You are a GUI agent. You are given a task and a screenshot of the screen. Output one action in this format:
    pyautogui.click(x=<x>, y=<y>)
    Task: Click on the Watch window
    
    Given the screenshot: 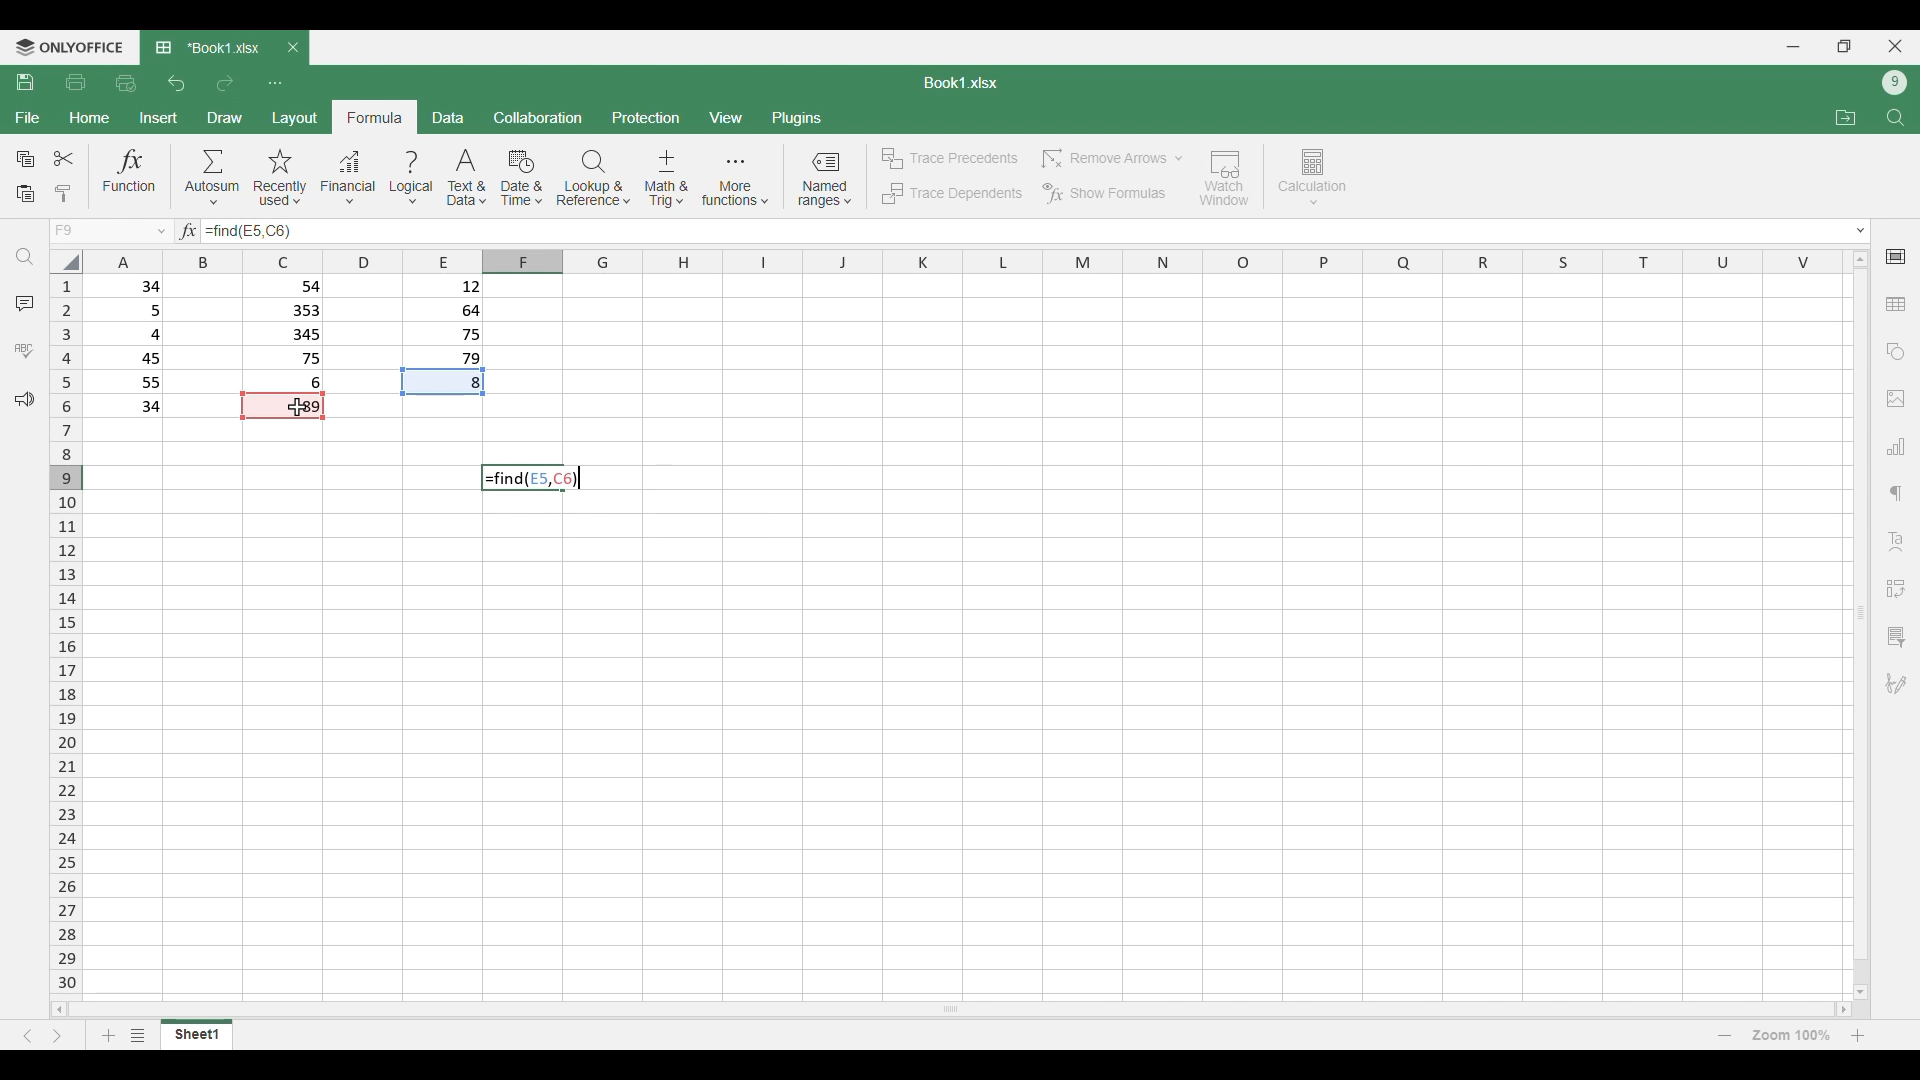 What is the action you would take?
    pyautogui.click(x=1225, y=178)
    